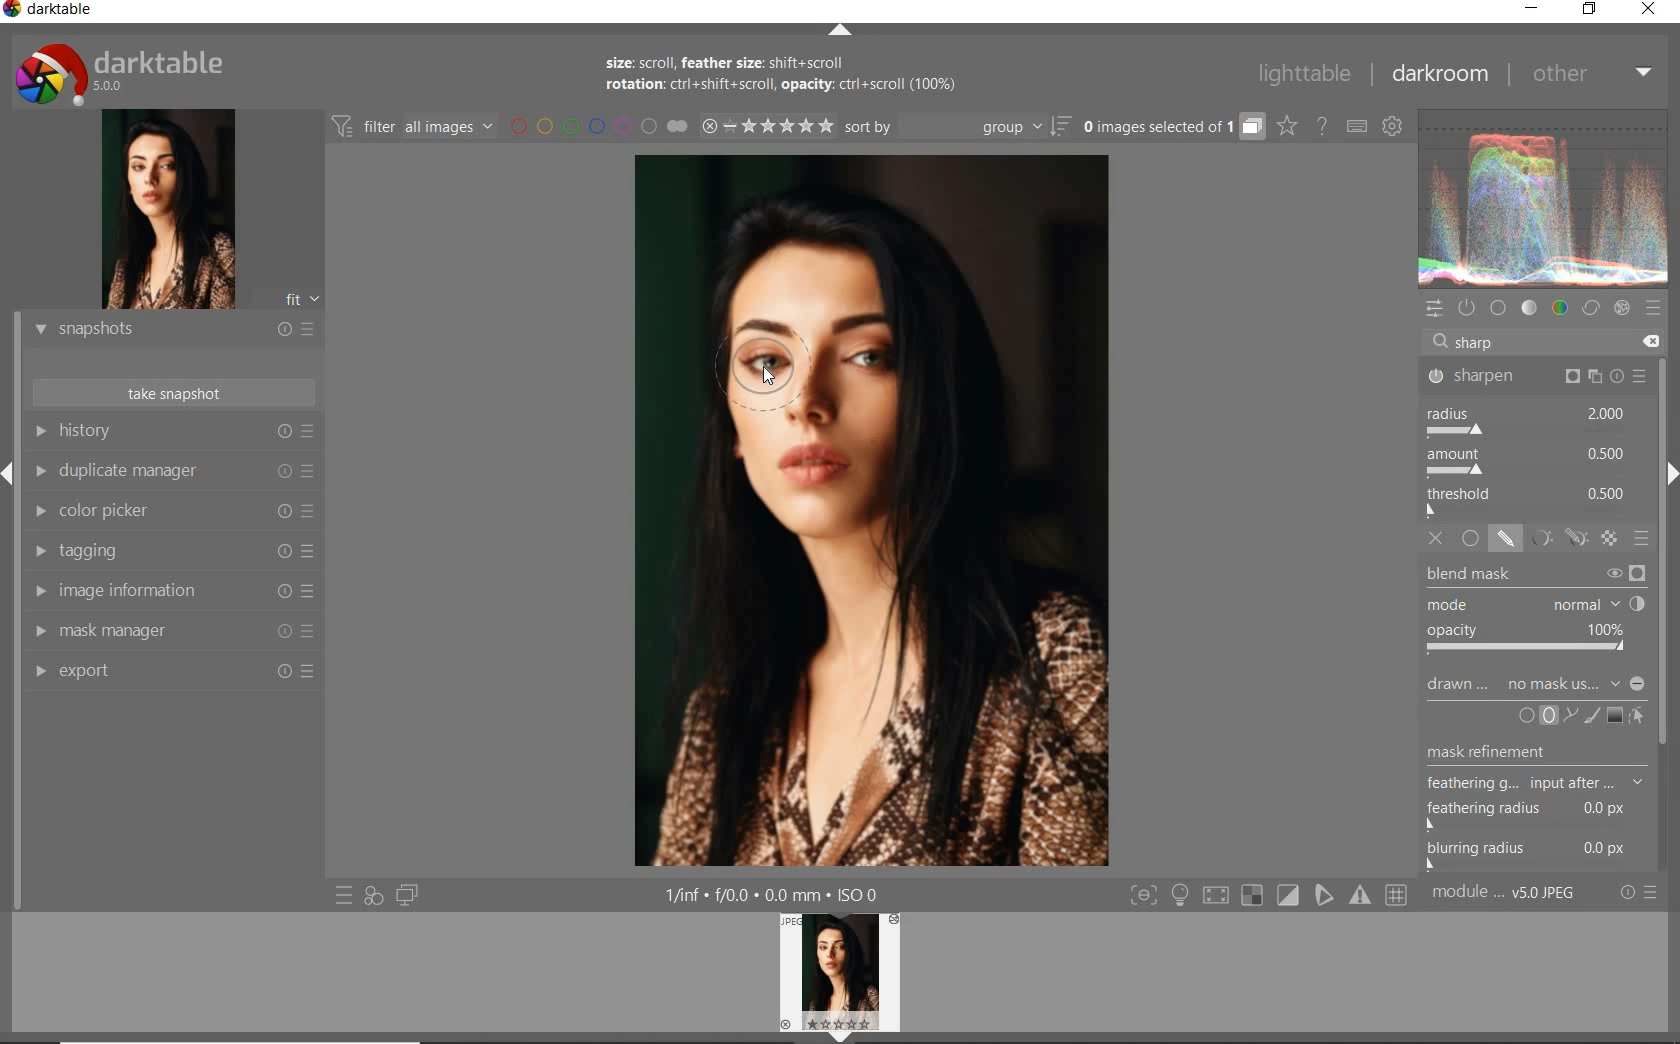 Image resolution: width=1680 pixels, height=1044 pixels. I want to click on darkroom, so click(1435, 72).